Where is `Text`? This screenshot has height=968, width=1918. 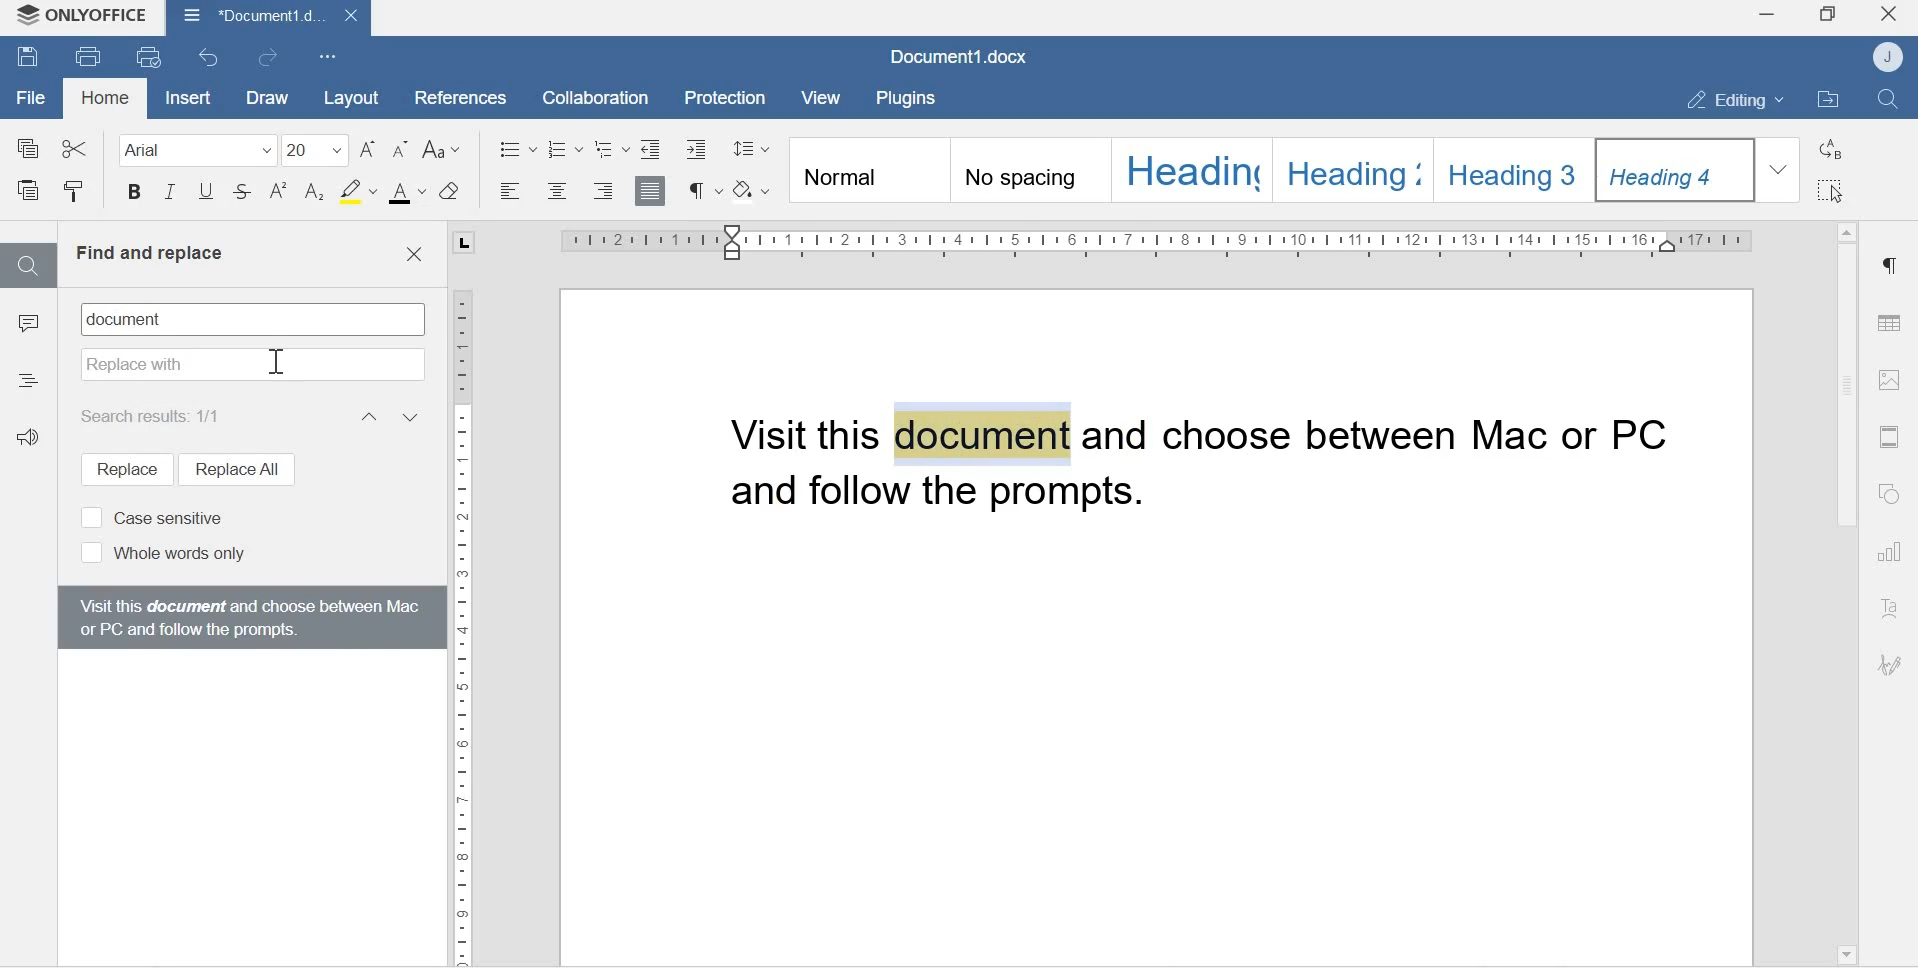 Text is located at coordinates (1892, 610).